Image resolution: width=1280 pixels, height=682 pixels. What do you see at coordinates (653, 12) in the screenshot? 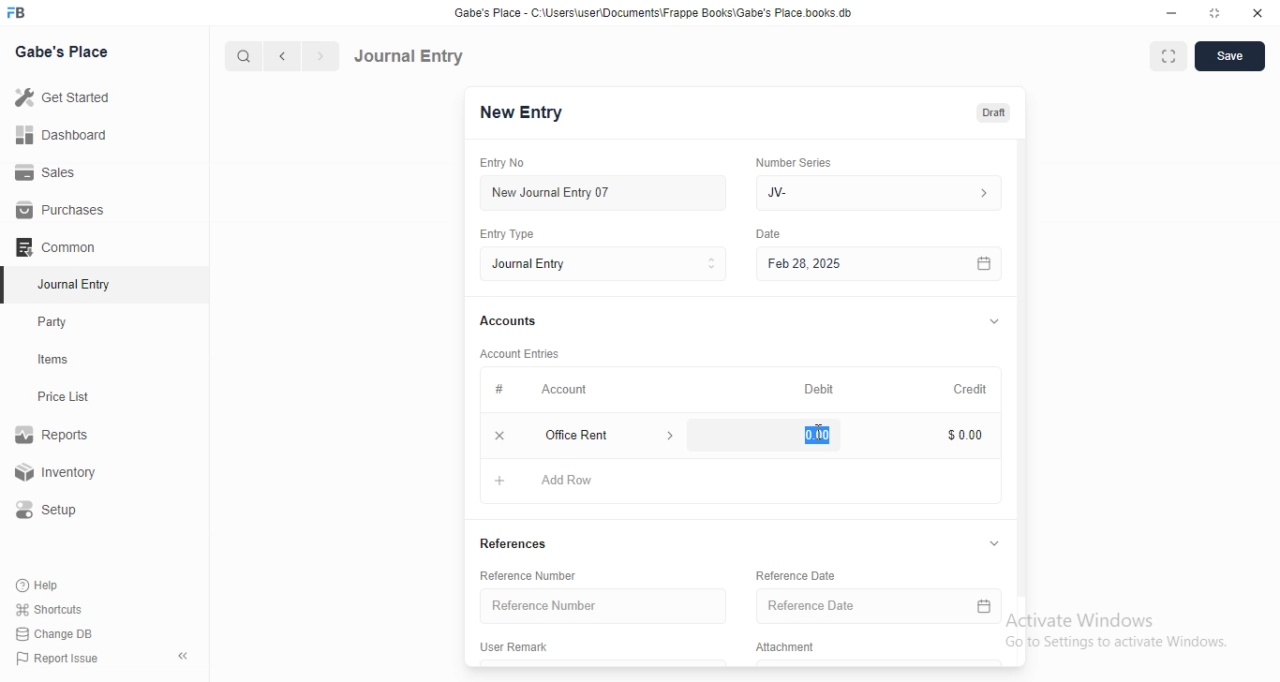
I see `‘Gabe's Place - C\UsersiuserDocuments\Frappe Books\Gabe's Place books db` at bounding box center [653, 12].